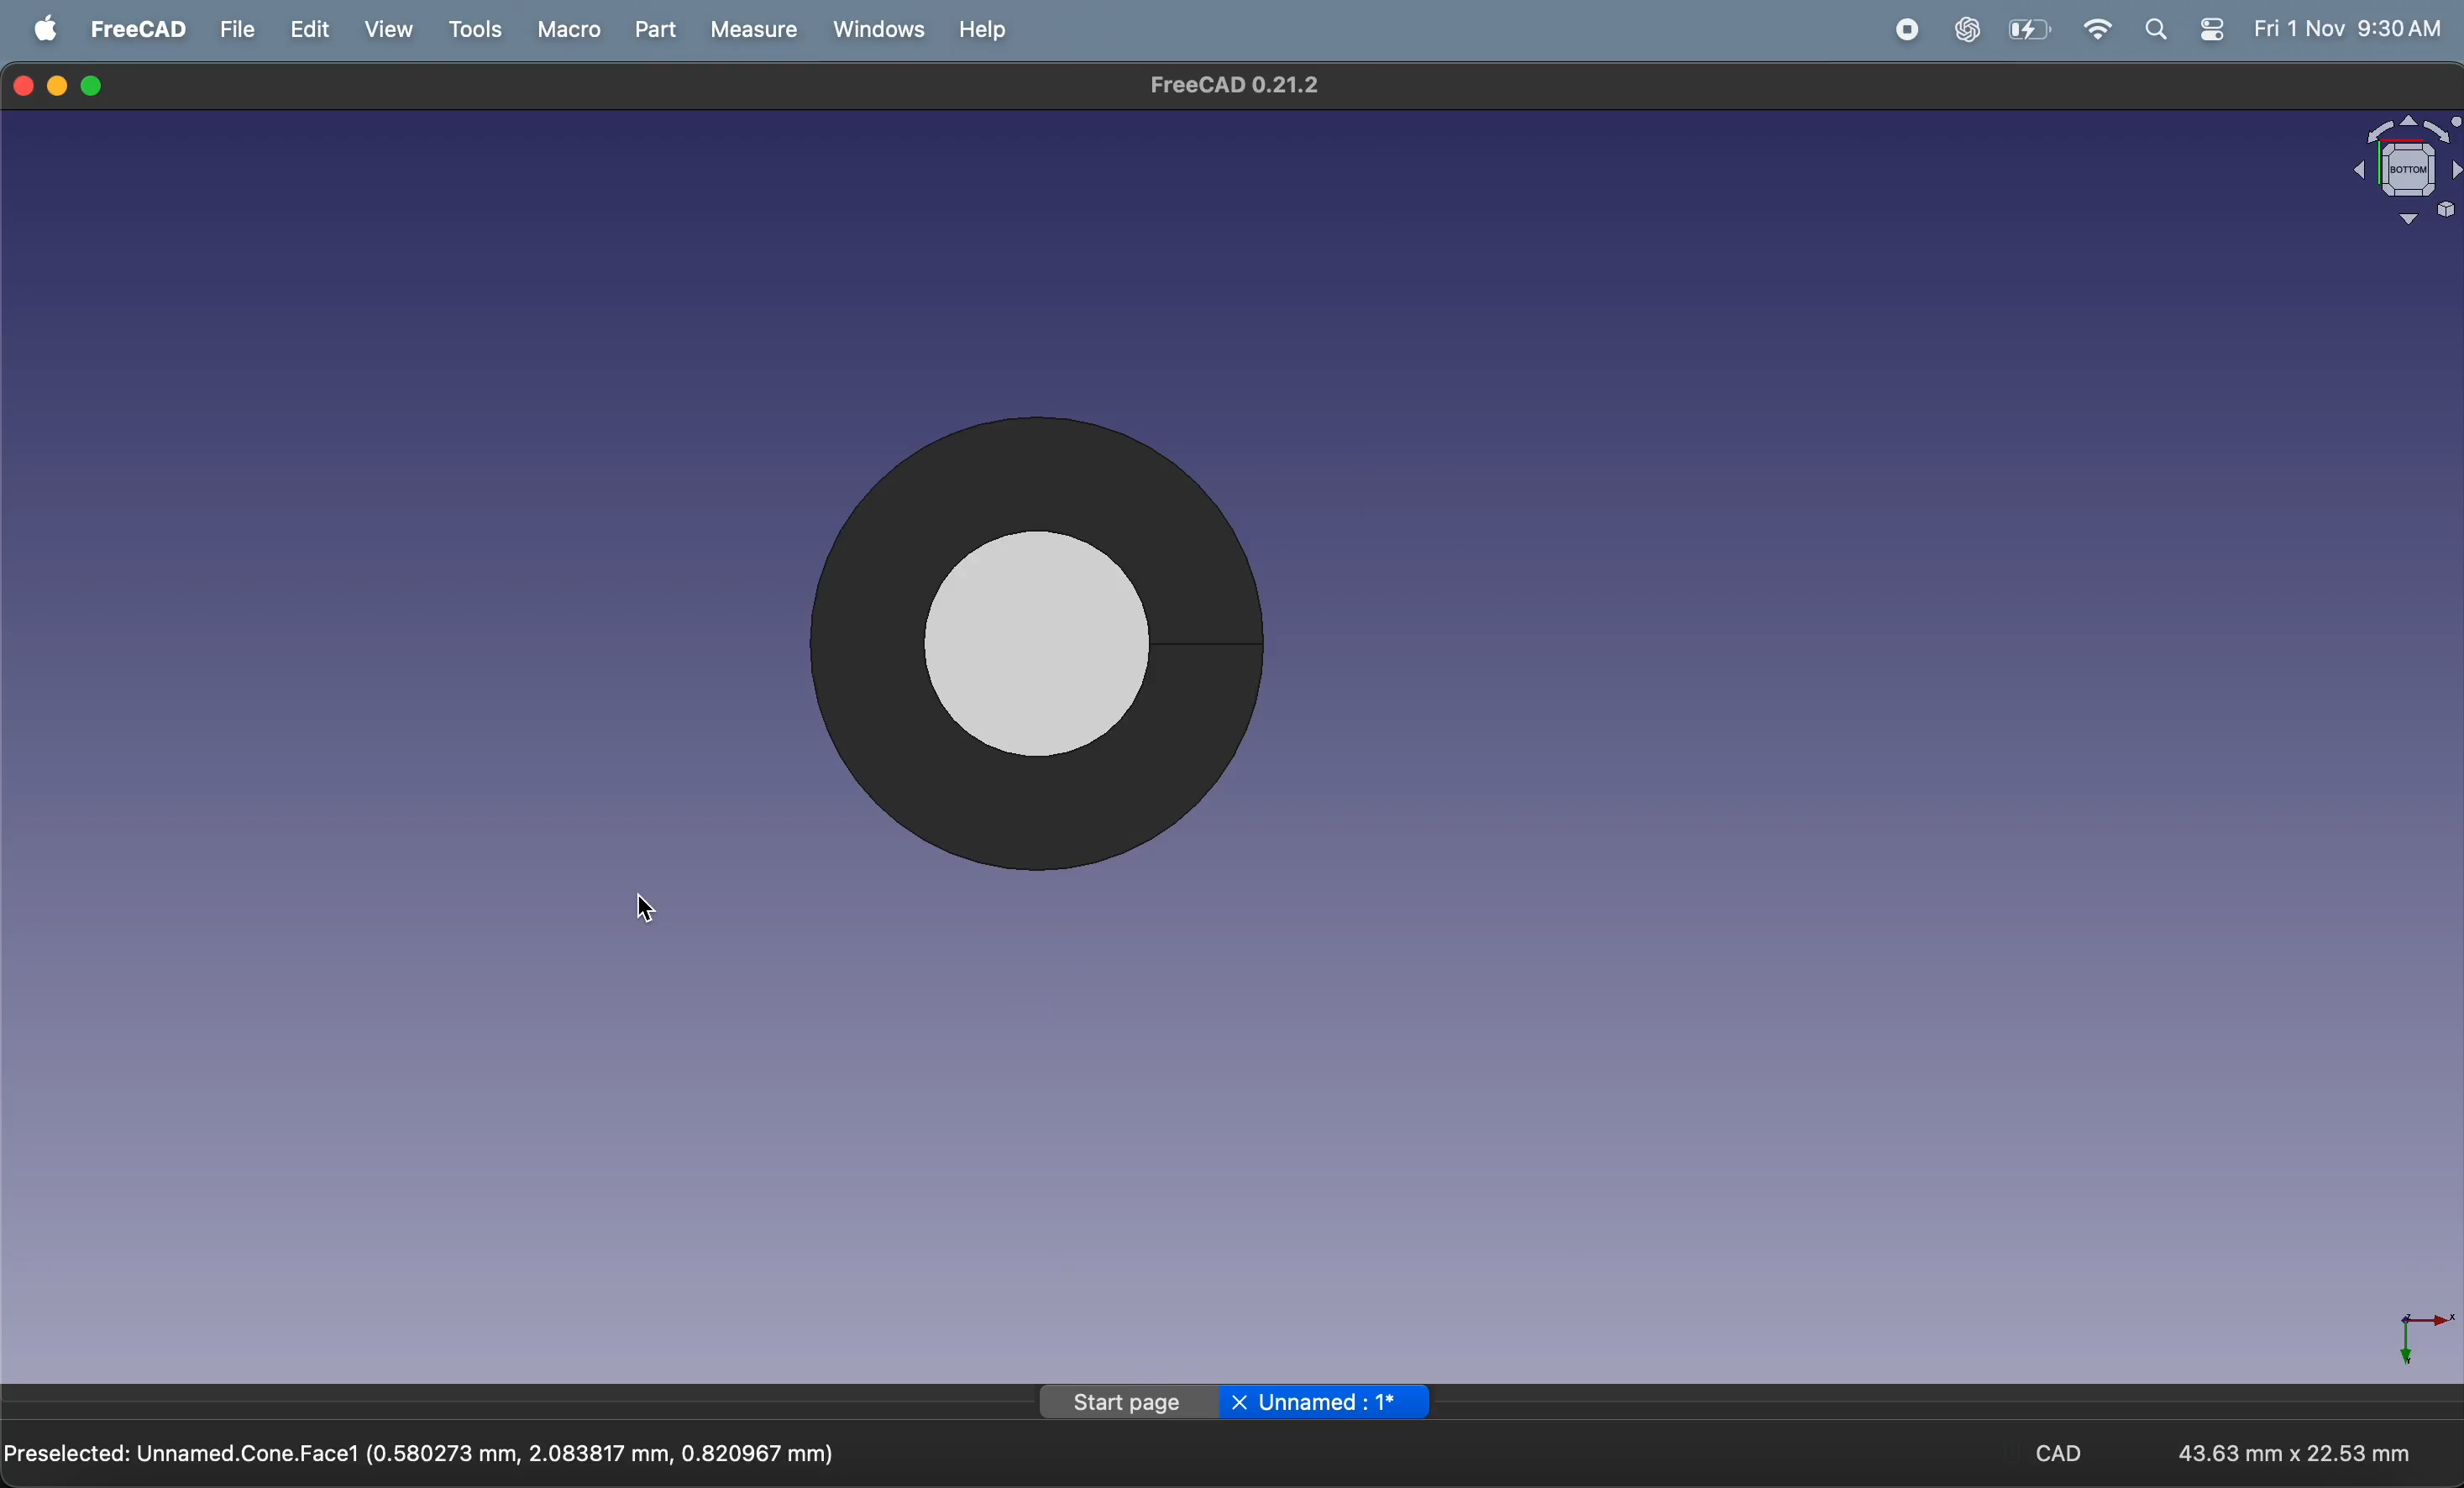 The width and height of the screenshot is (2464, 1488). I want to click on help, so click(980, 30).